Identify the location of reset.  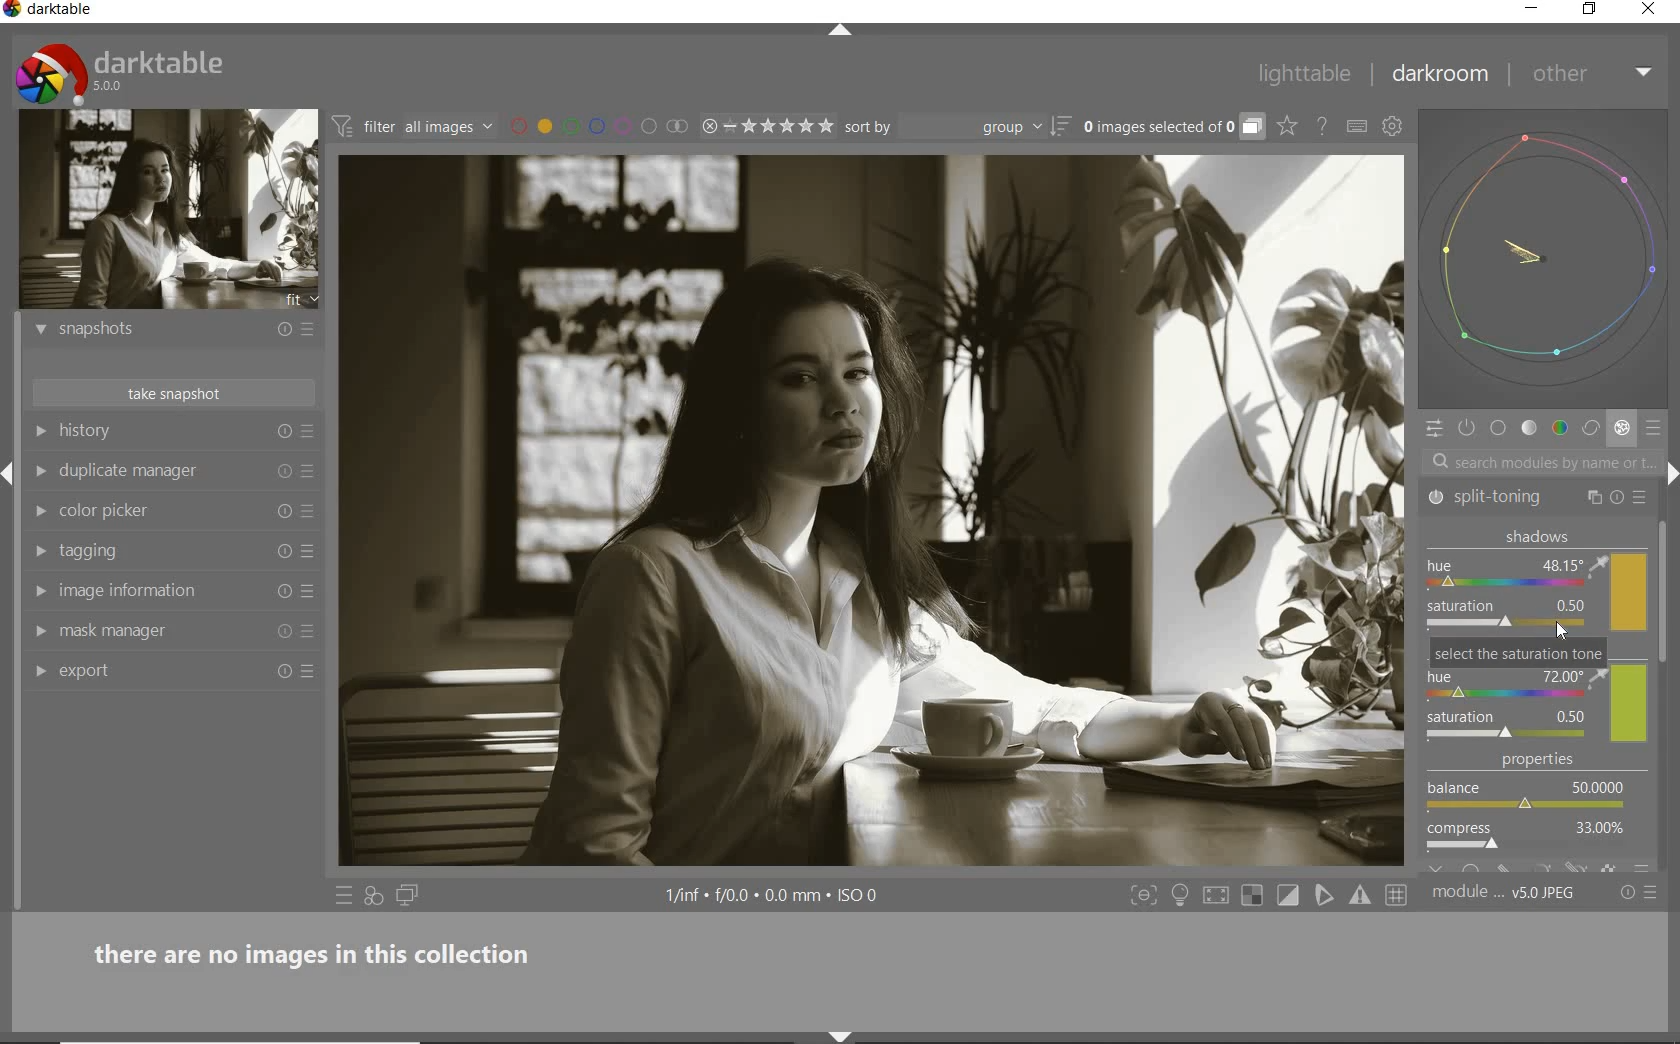
(284, 509).